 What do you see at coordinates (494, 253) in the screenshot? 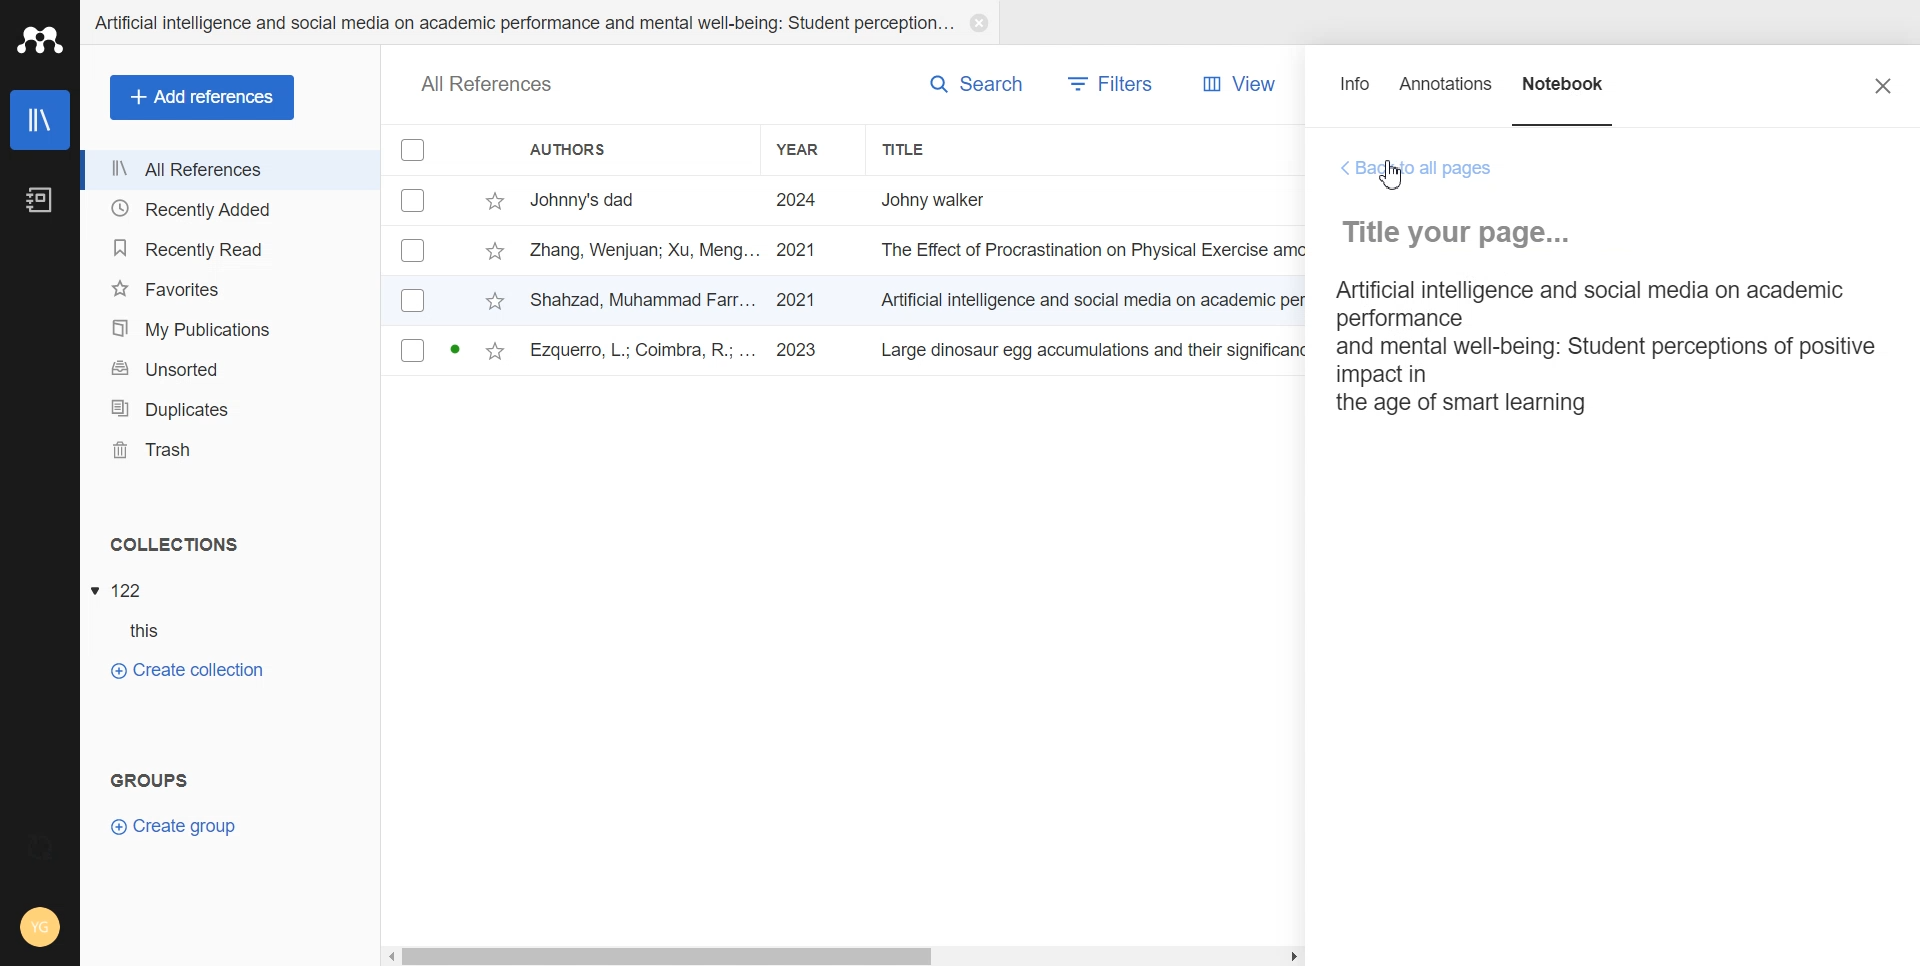
I see `star` at bounding box center [494, 253].